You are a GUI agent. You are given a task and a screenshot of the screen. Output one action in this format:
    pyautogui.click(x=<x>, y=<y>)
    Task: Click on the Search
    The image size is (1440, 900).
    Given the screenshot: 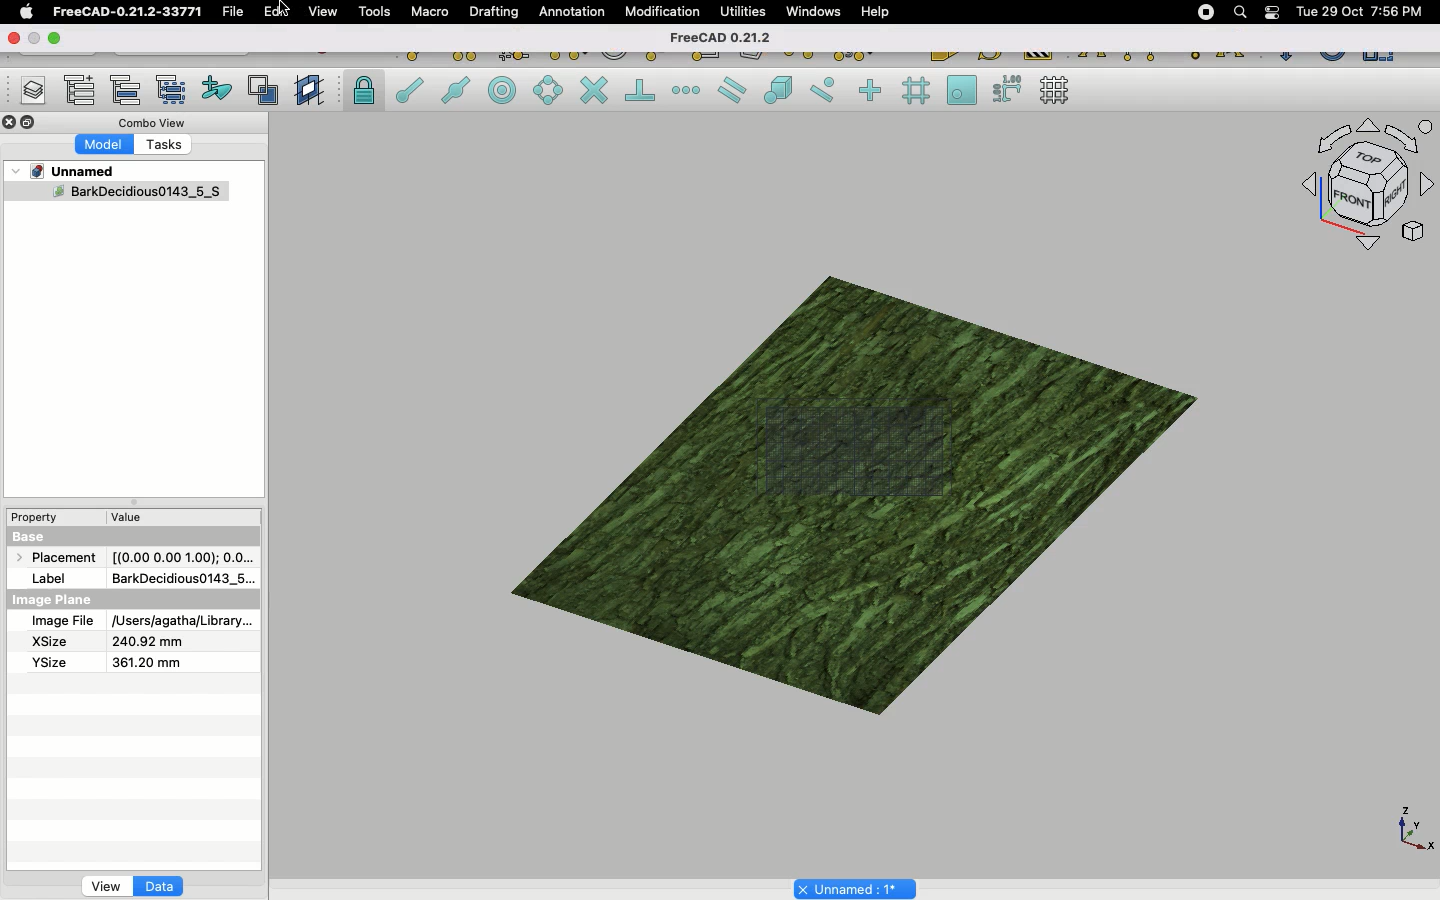 What is the action you would take?
    pyautogui.click(x=1239, y=12)
    